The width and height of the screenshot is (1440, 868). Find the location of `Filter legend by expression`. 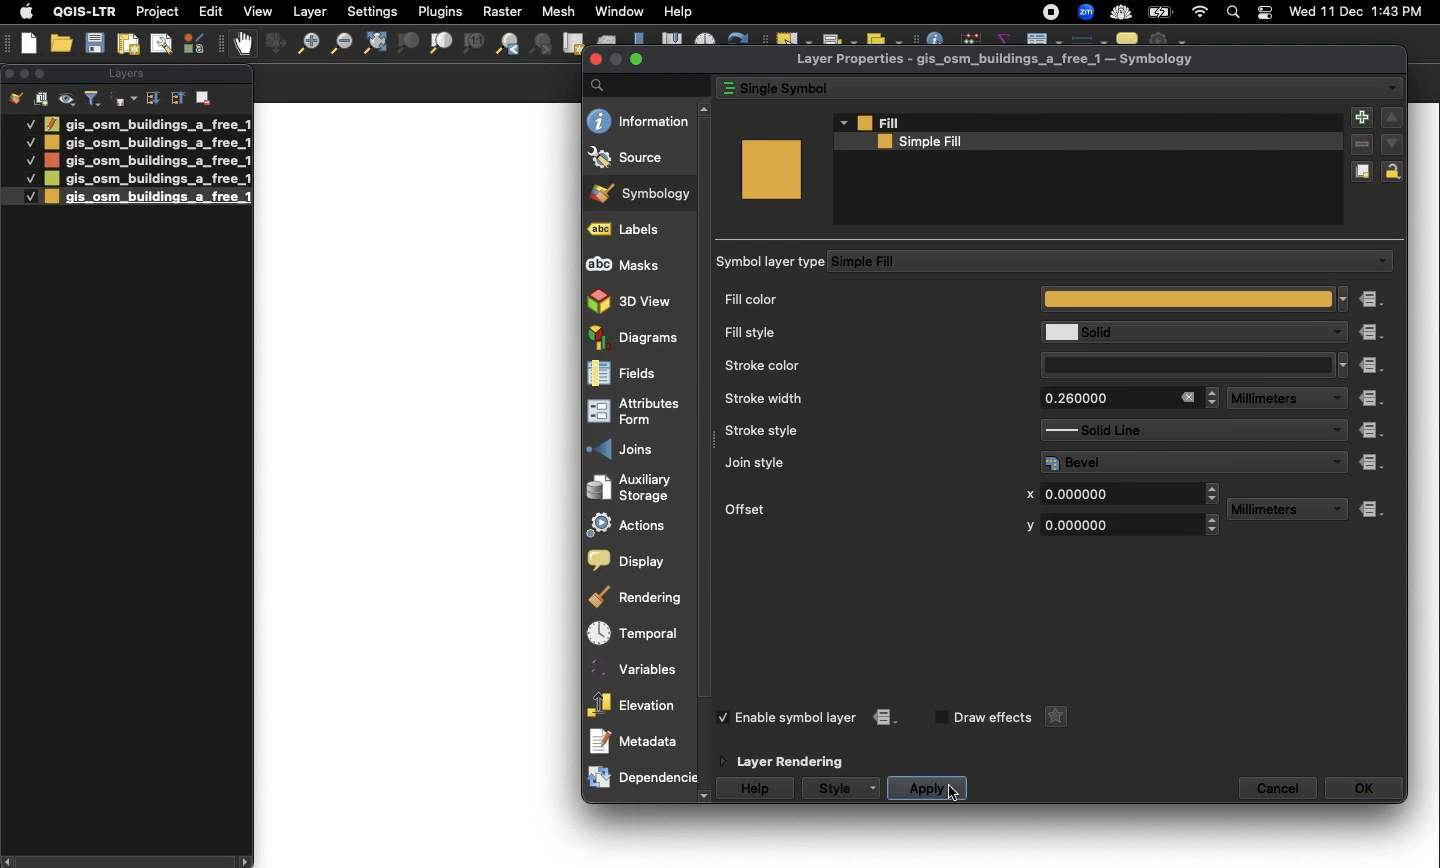

Filter legend by expression is located at coordinates (124, 99).